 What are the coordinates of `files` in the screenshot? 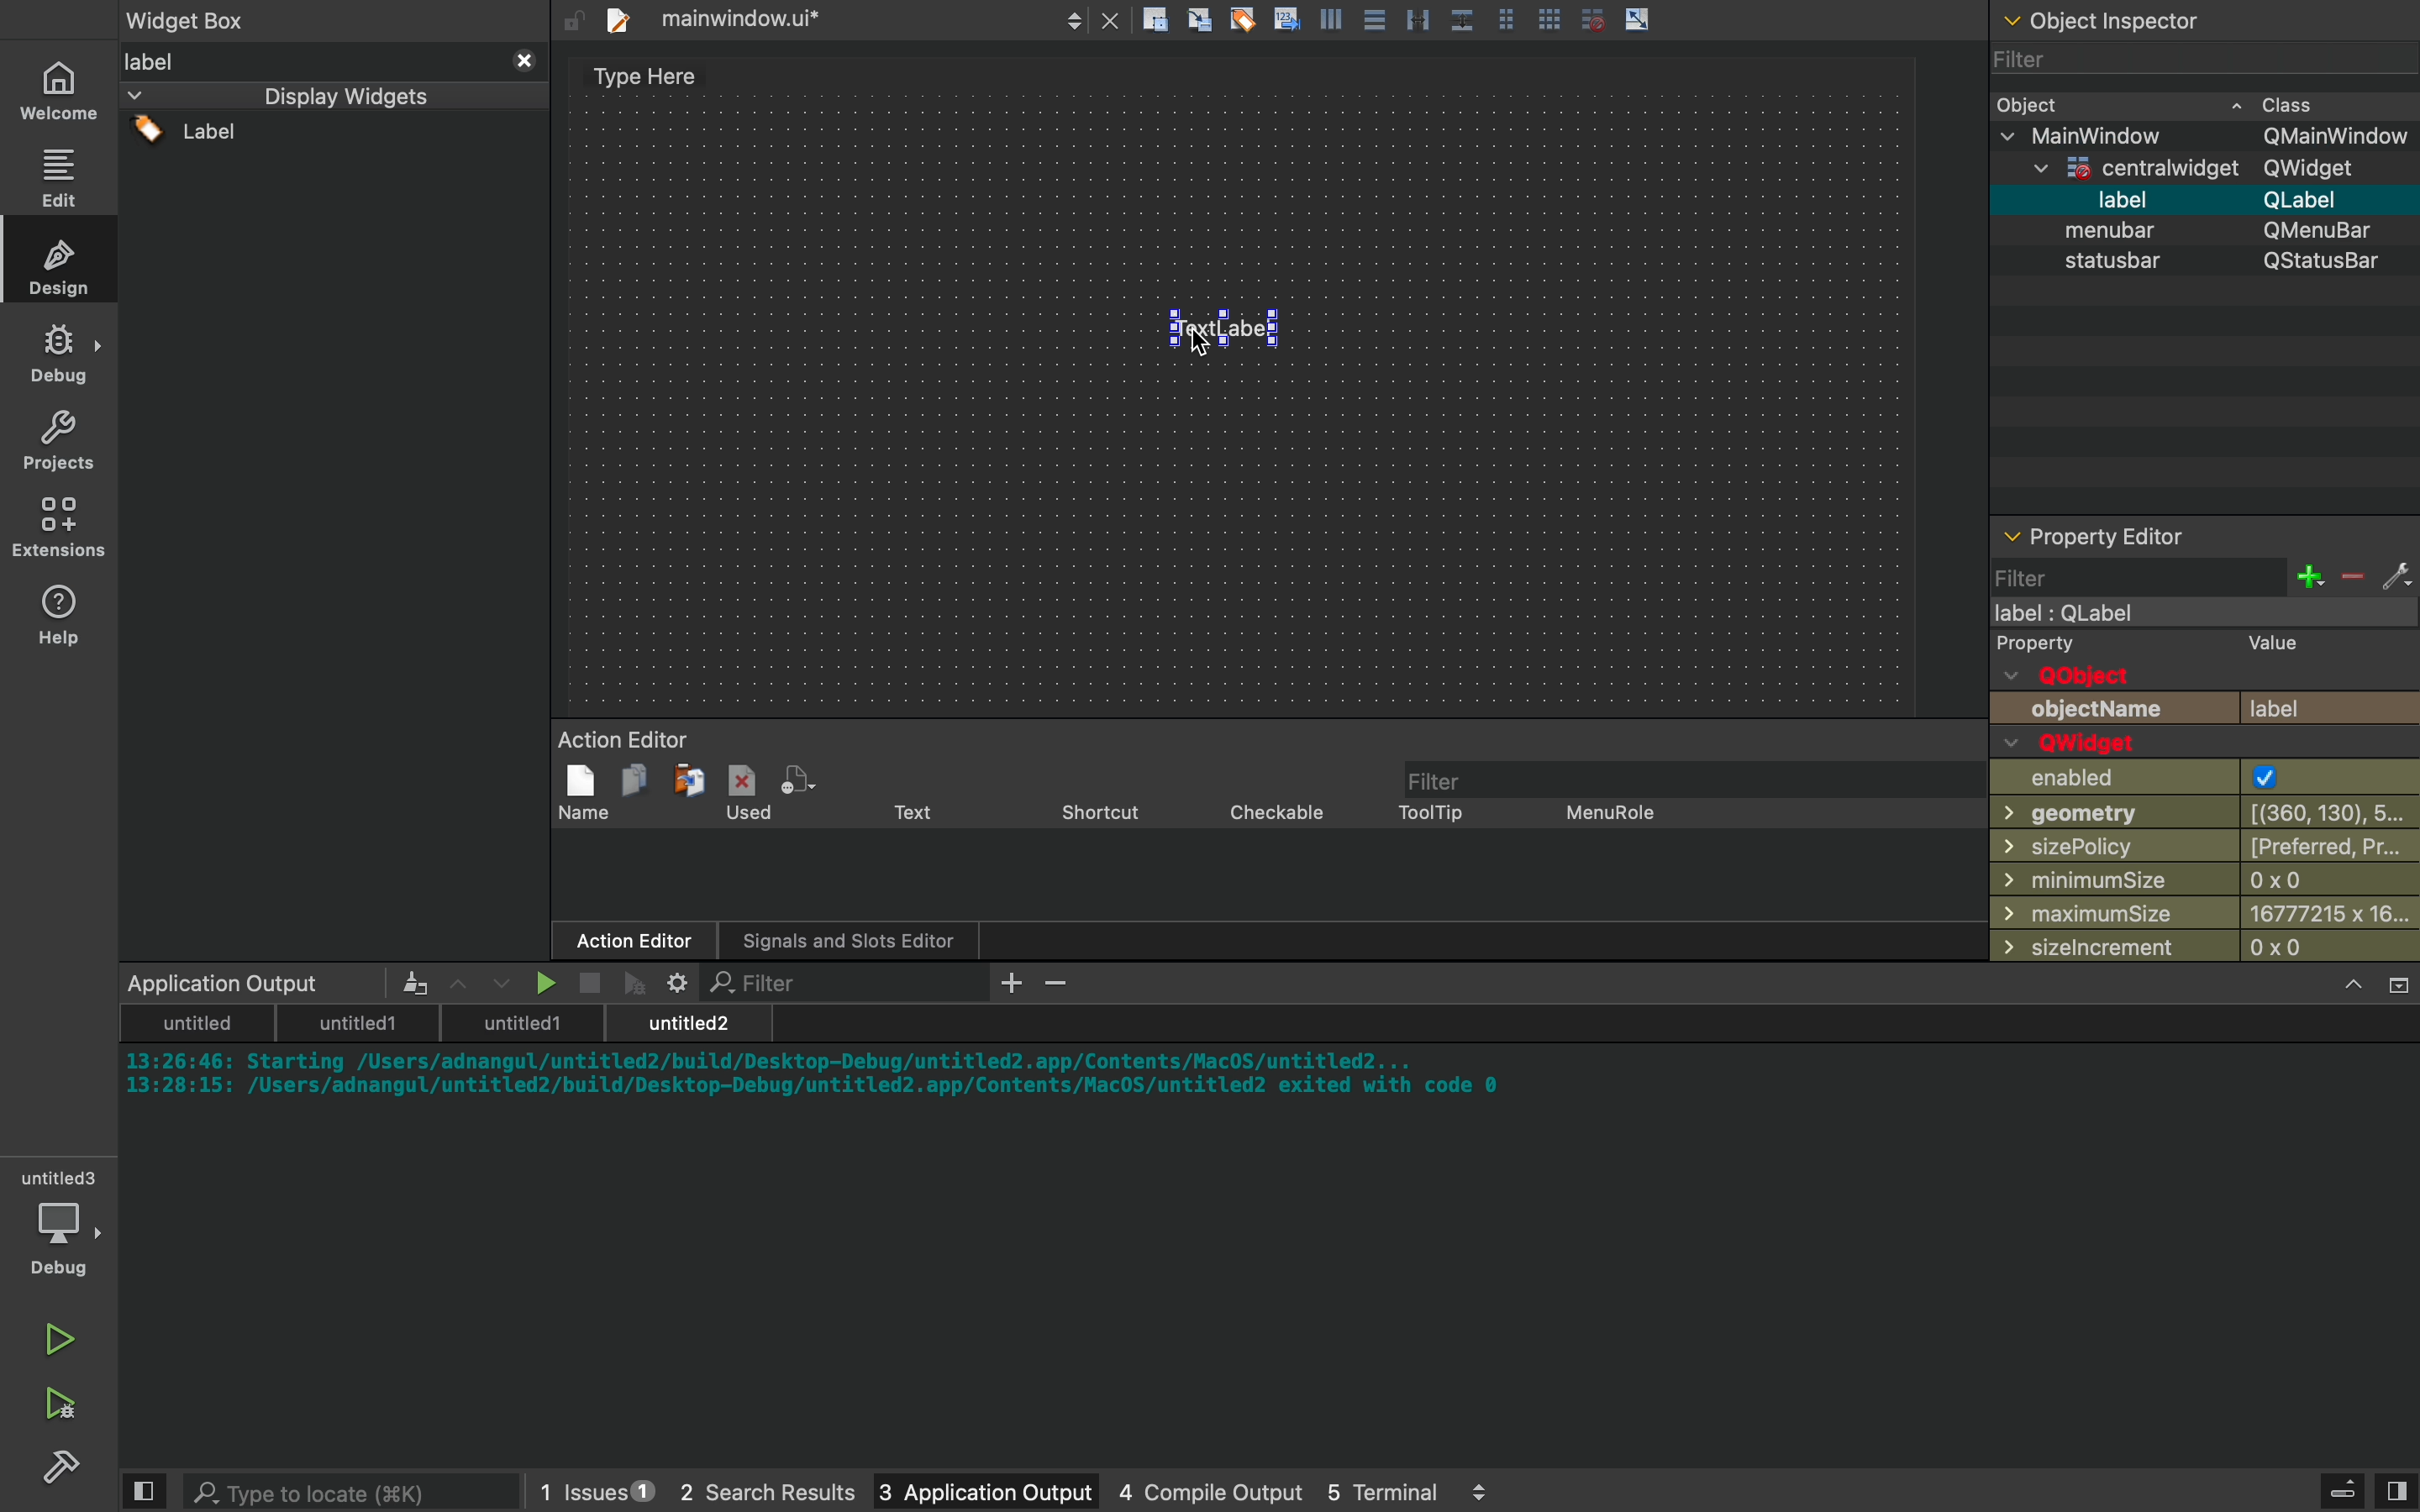 It's located at (823, 17).